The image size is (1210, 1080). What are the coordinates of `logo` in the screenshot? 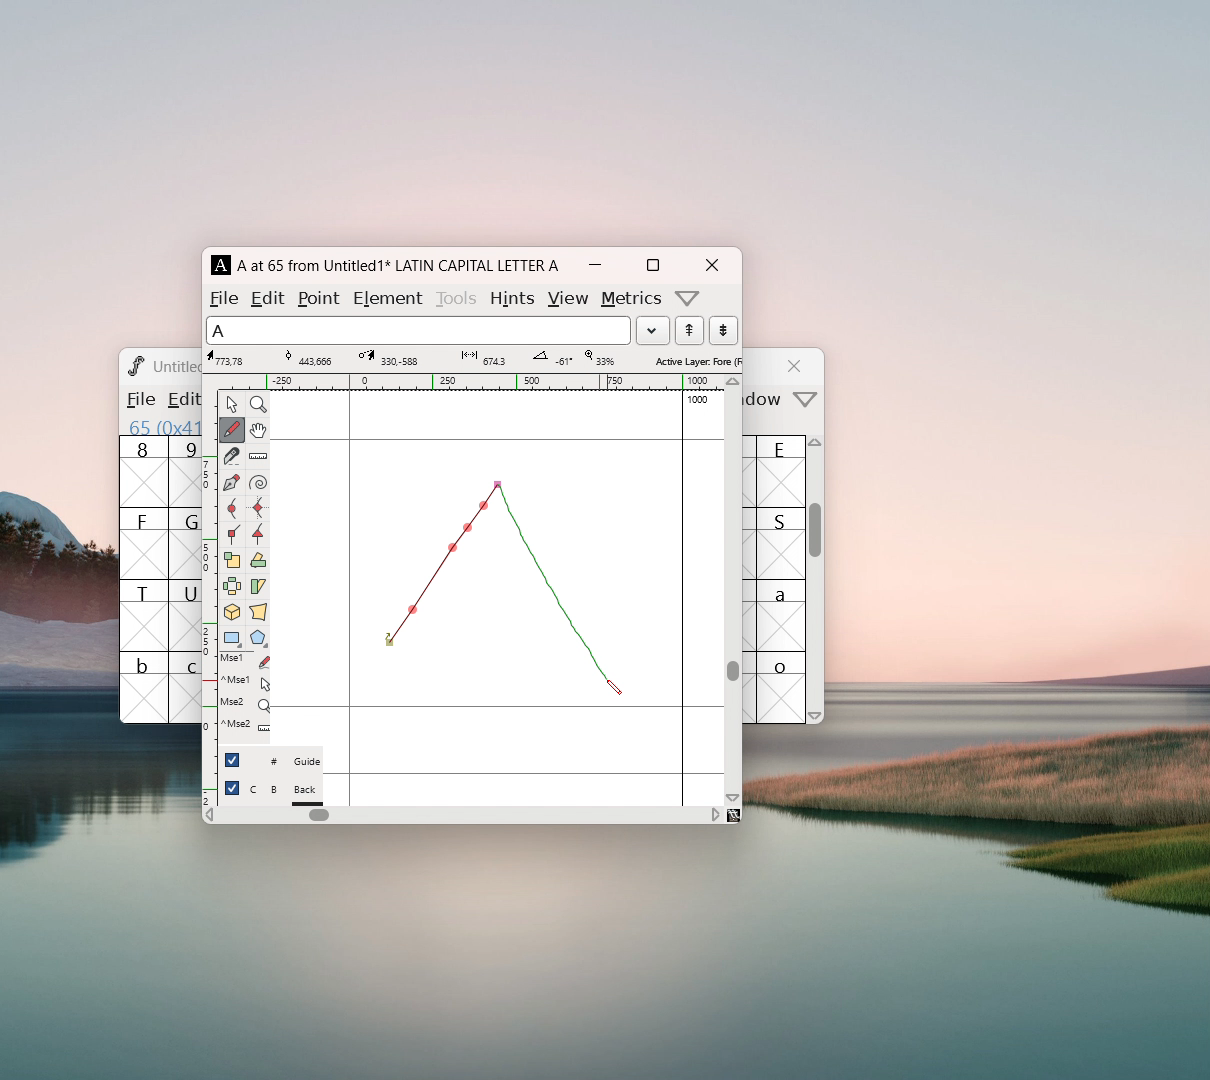 It's located at (134, 365).